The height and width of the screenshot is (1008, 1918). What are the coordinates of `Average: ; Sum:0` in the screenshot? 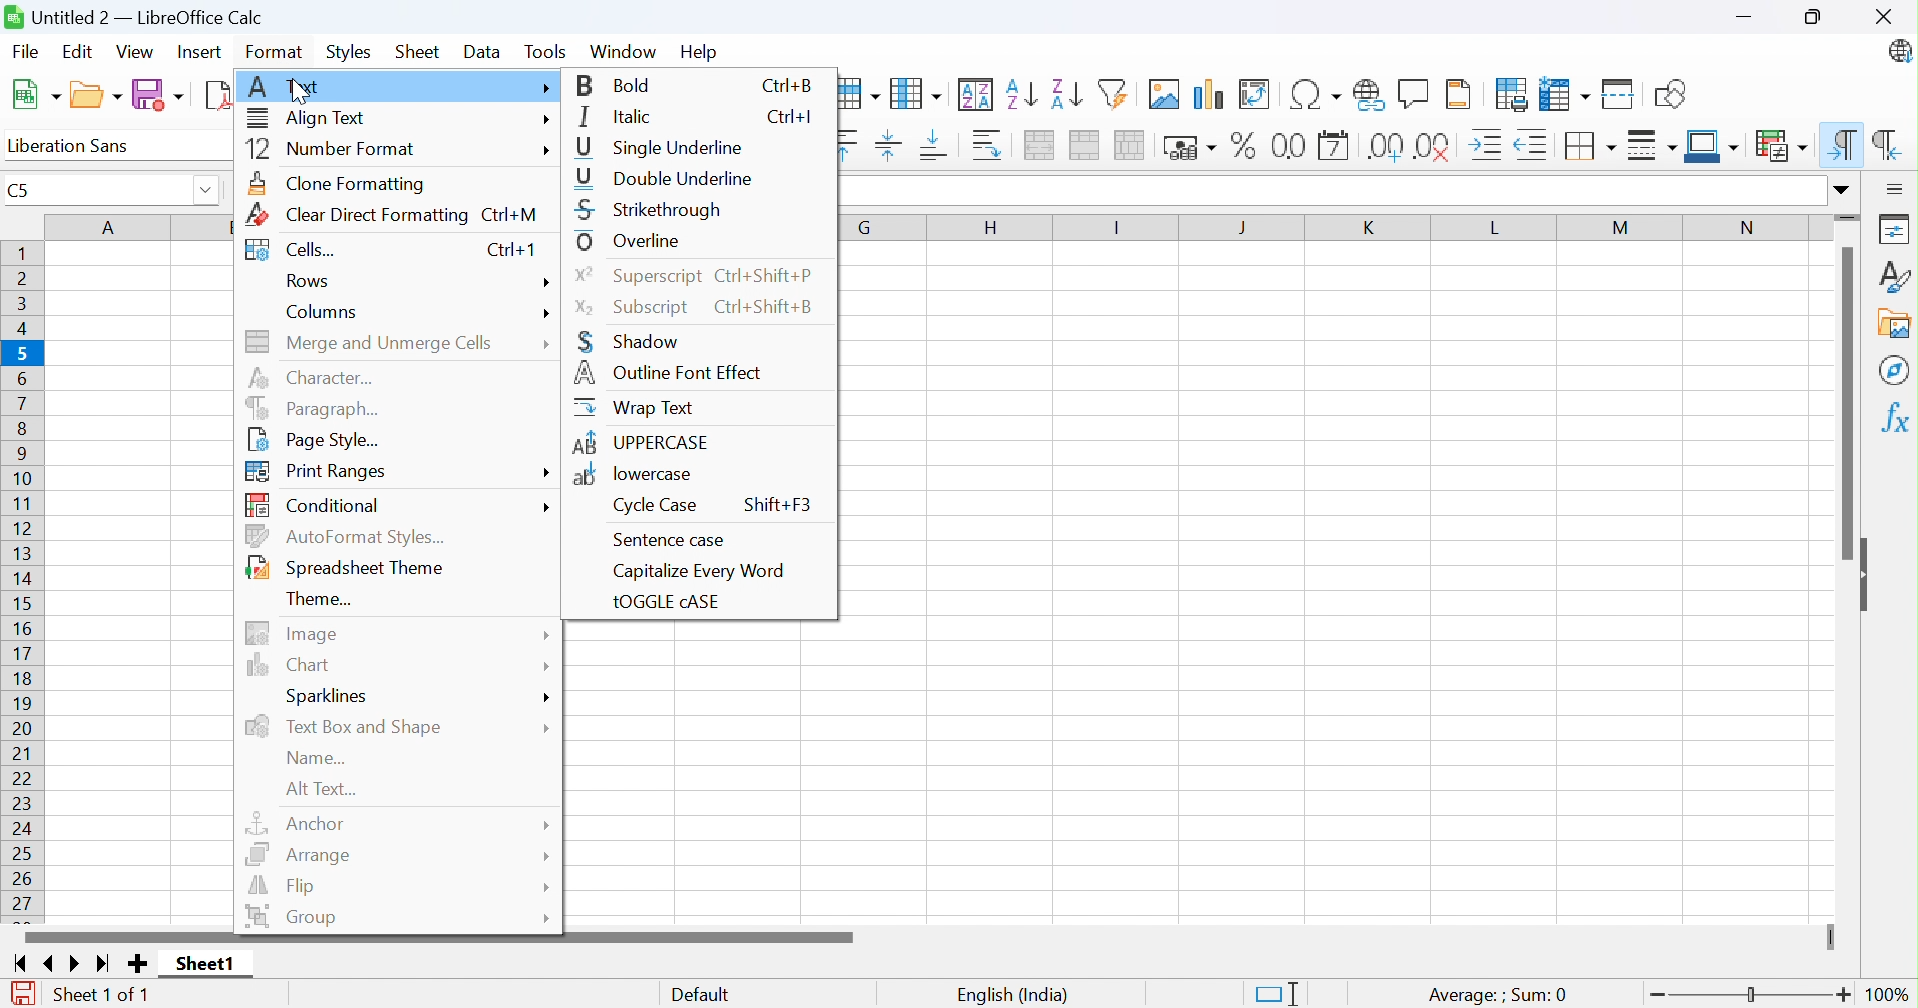 It's located at (1496, 994).